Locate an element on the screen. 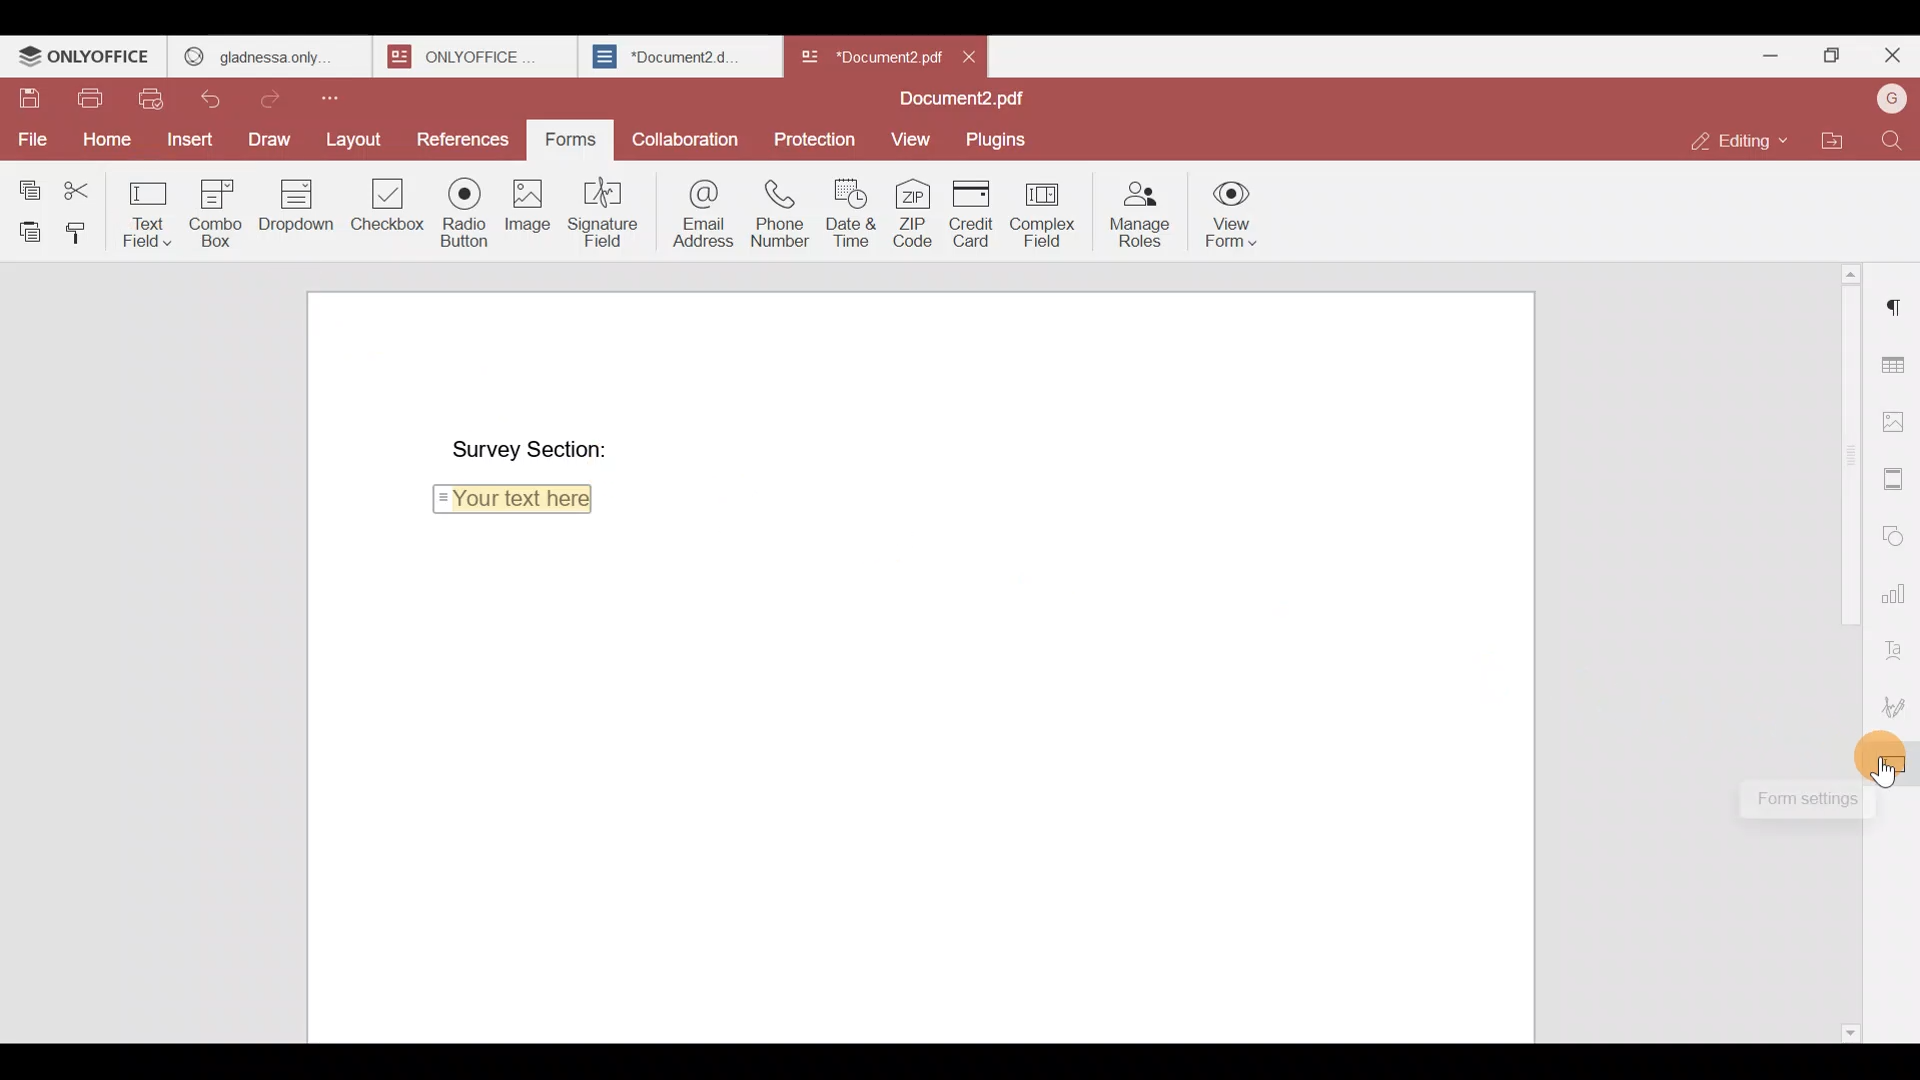 This screenshot has width=1920, height=1080. Form settings is located at coordinates (1794, 801).